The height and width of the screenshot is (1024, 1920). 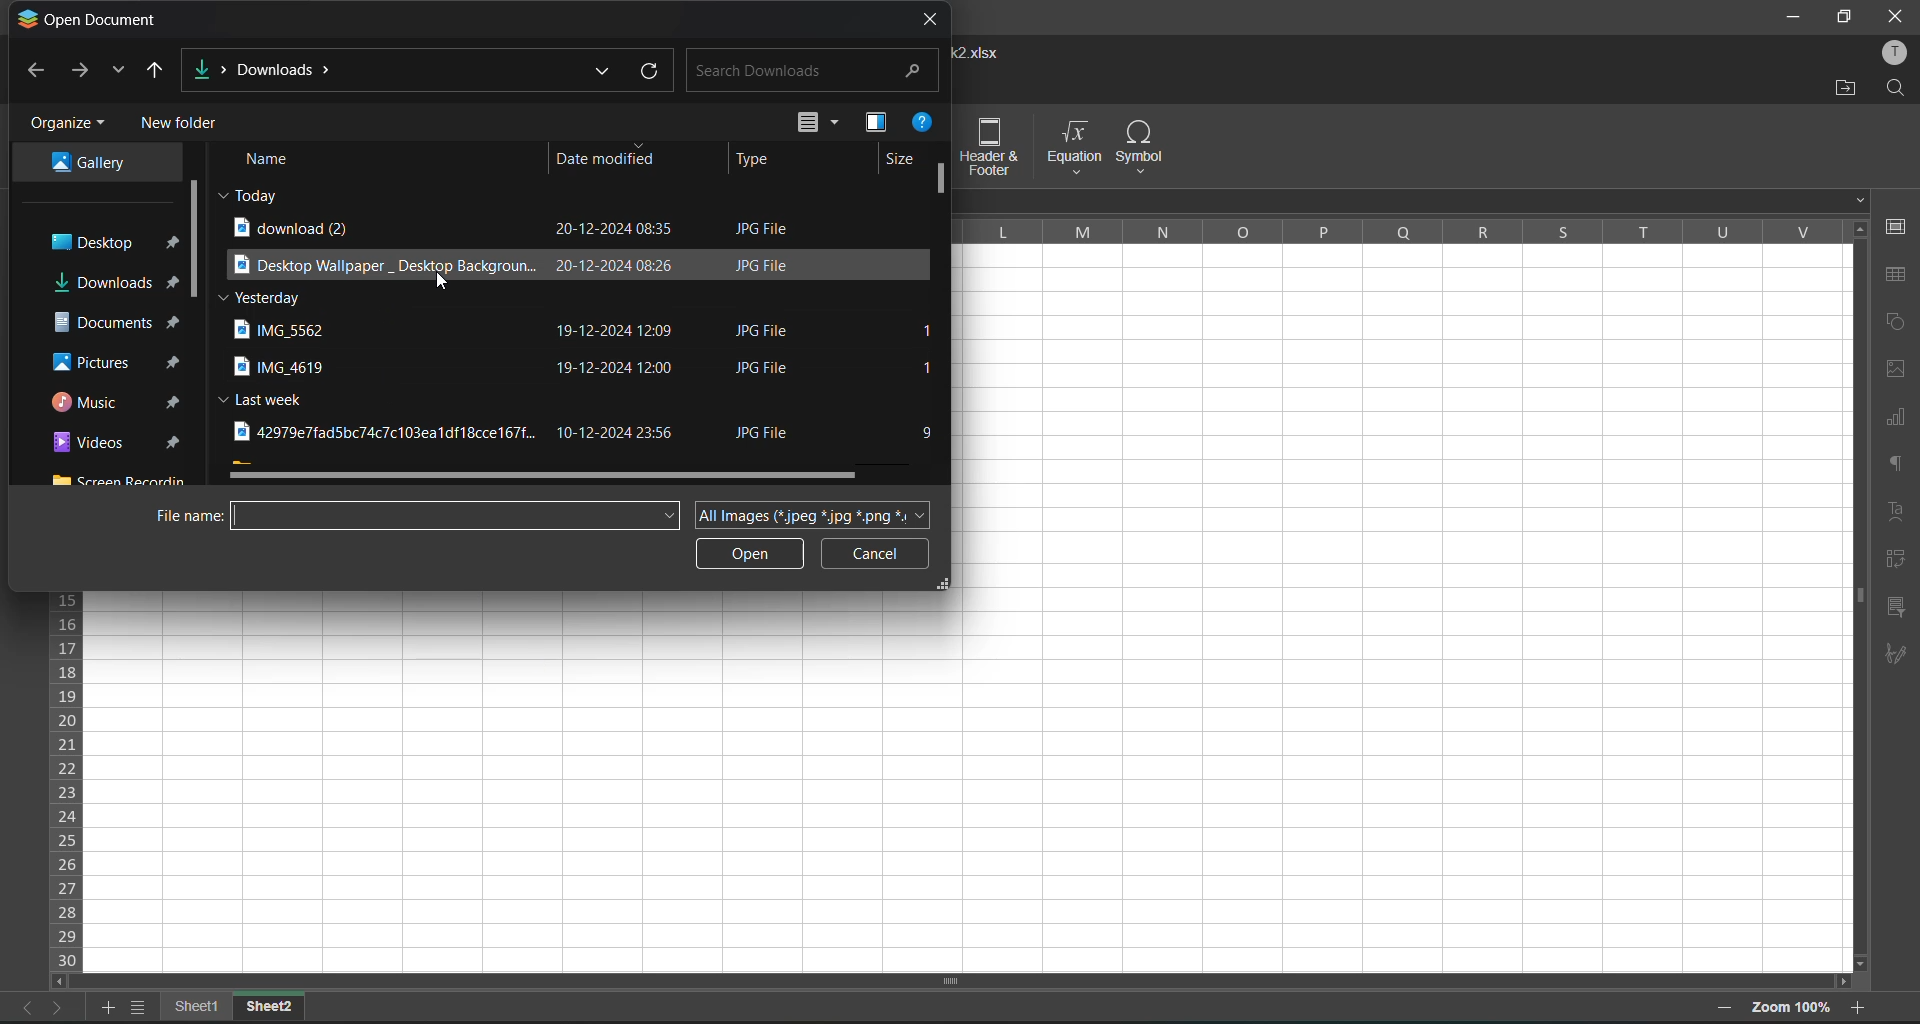 I want to click on size, so click(x=902, y=160).